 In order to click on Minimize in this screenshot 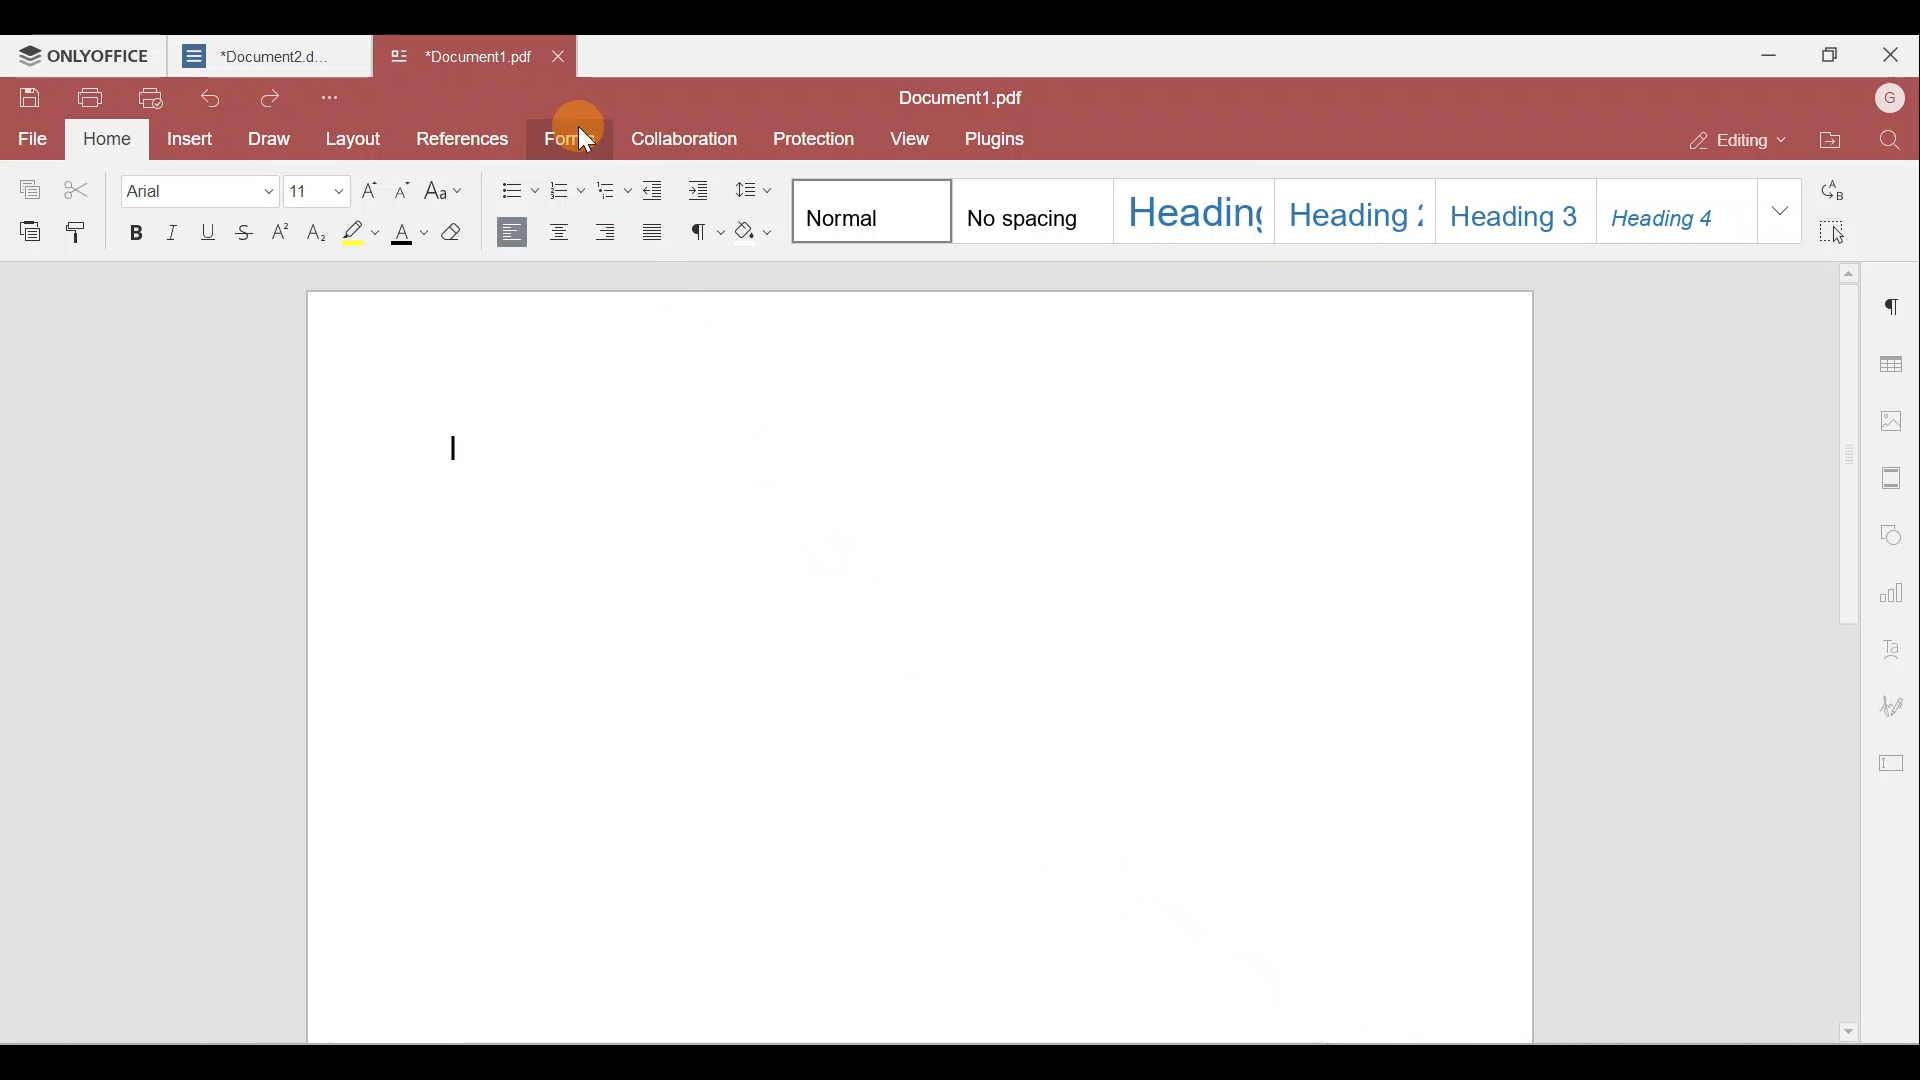, I will do `click(1771, 56)`.